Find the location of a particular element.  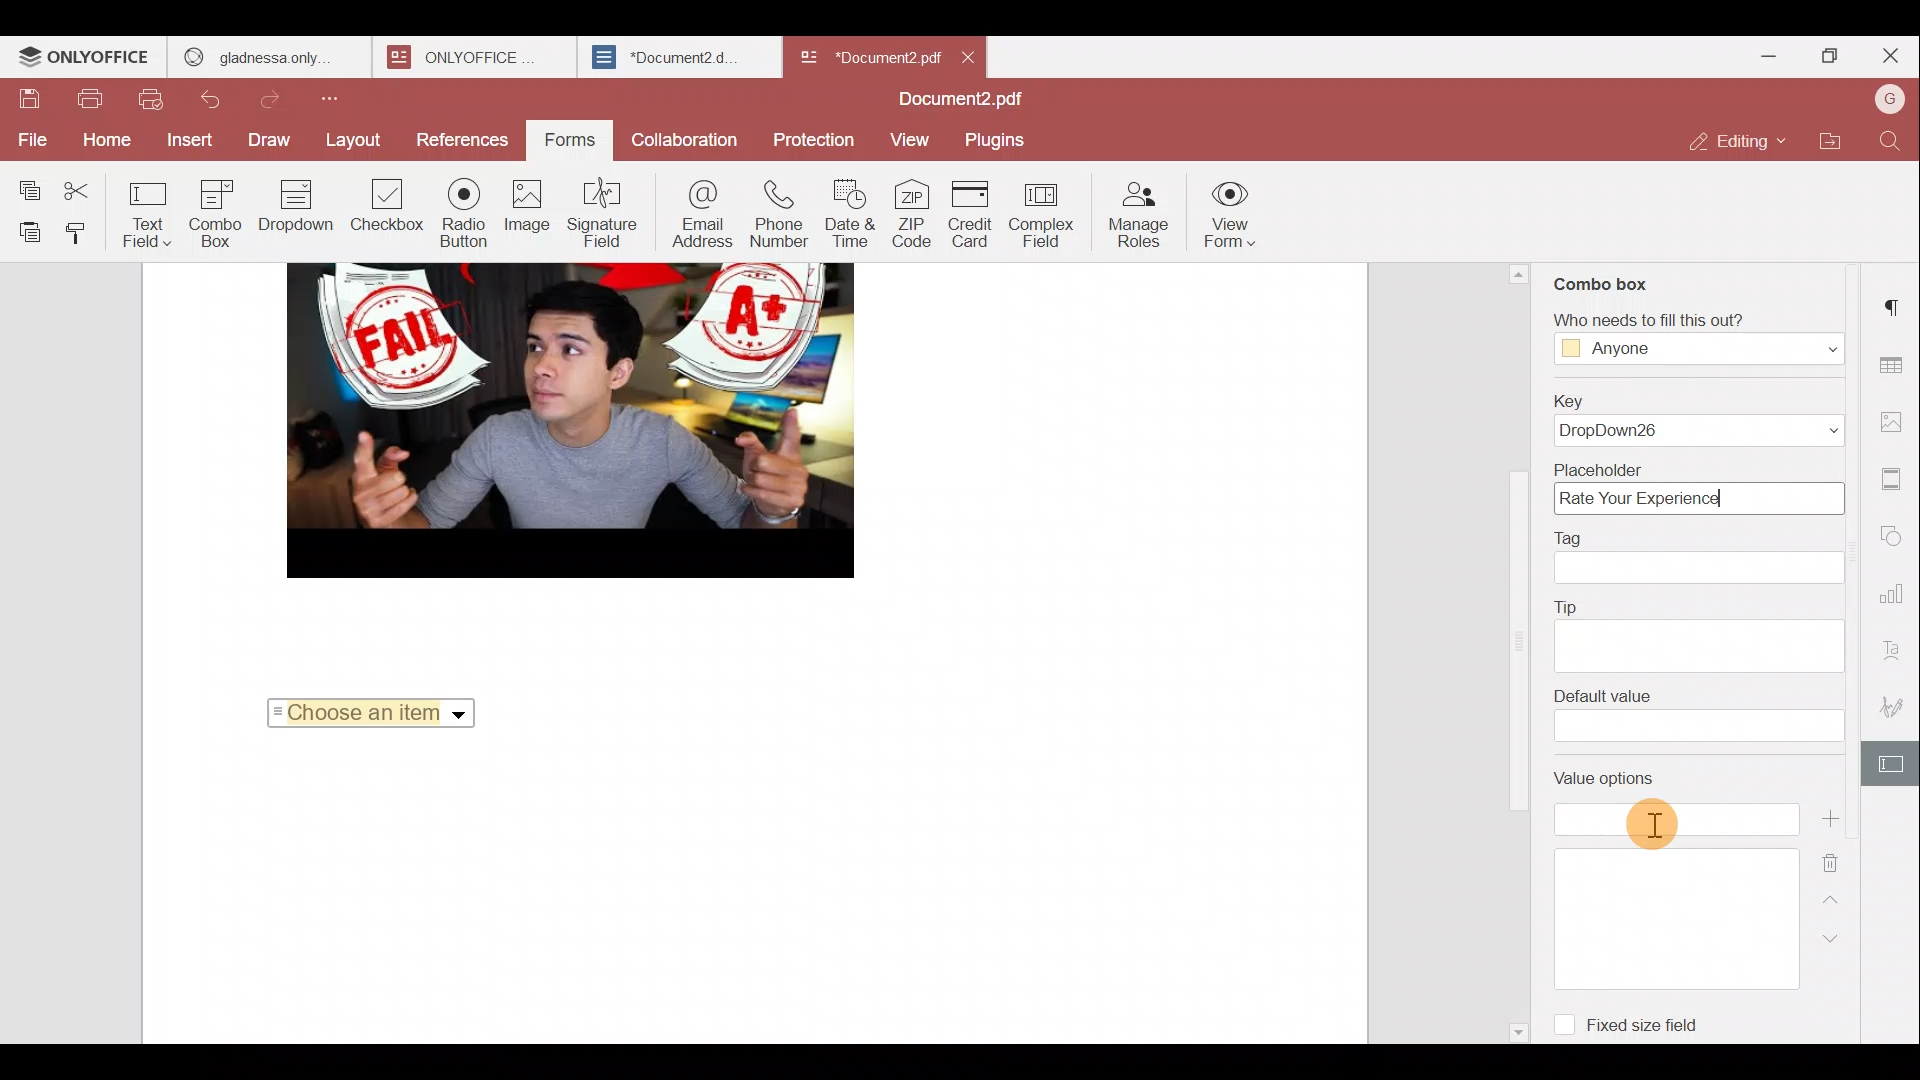

Text Art settings is located at coordinates (1896, 648).